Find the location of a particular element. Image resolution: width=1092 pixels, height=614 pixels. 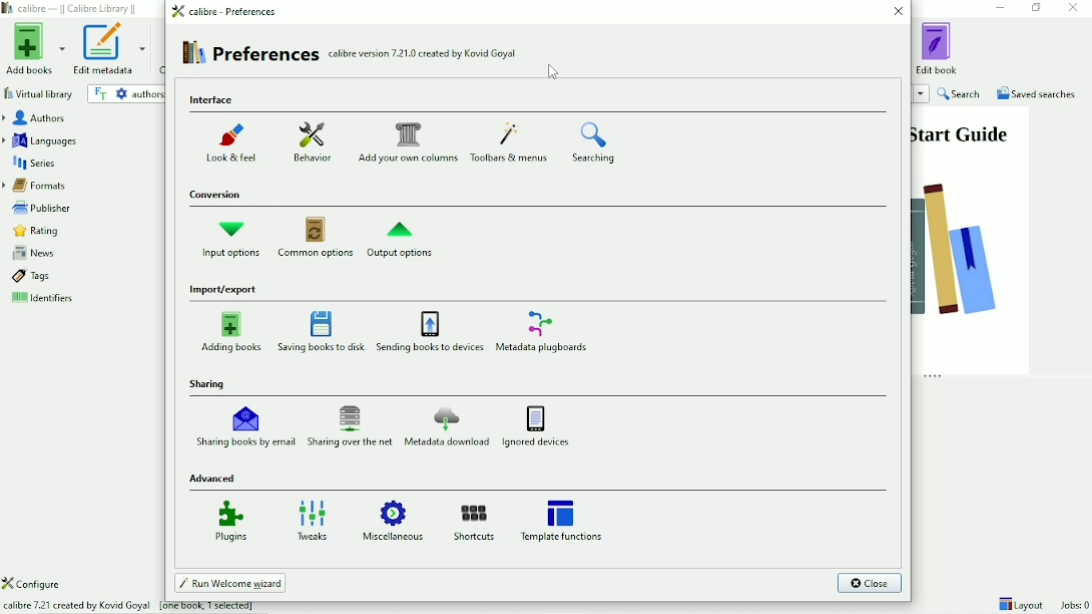

Interface is located at coordinates (214, 100).